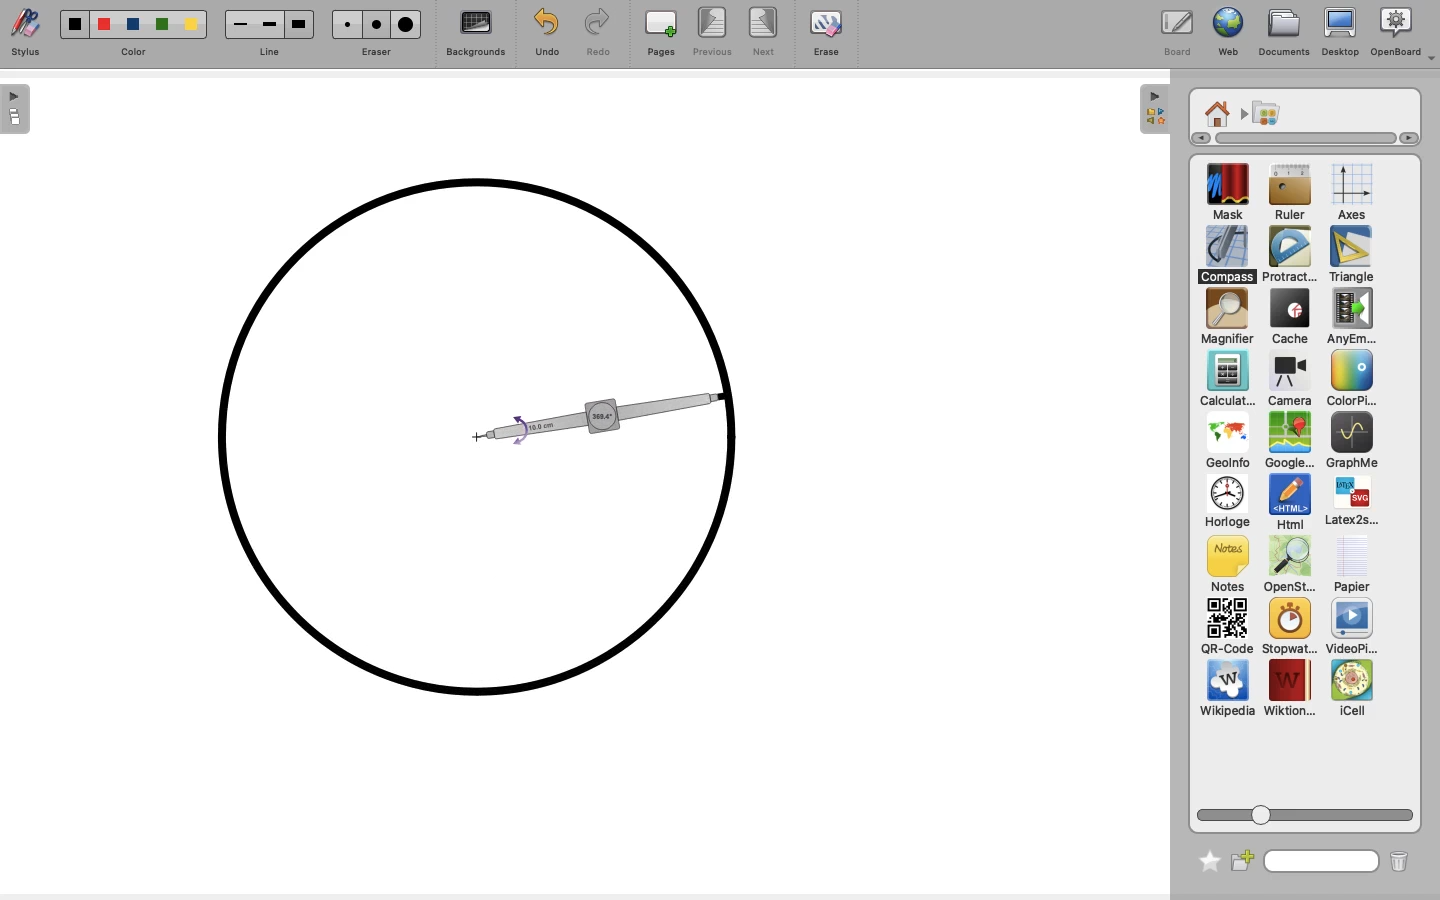  Describe the element at coordinates (1227, 446) in the screenshot. I see `GeoInfo` at that location.